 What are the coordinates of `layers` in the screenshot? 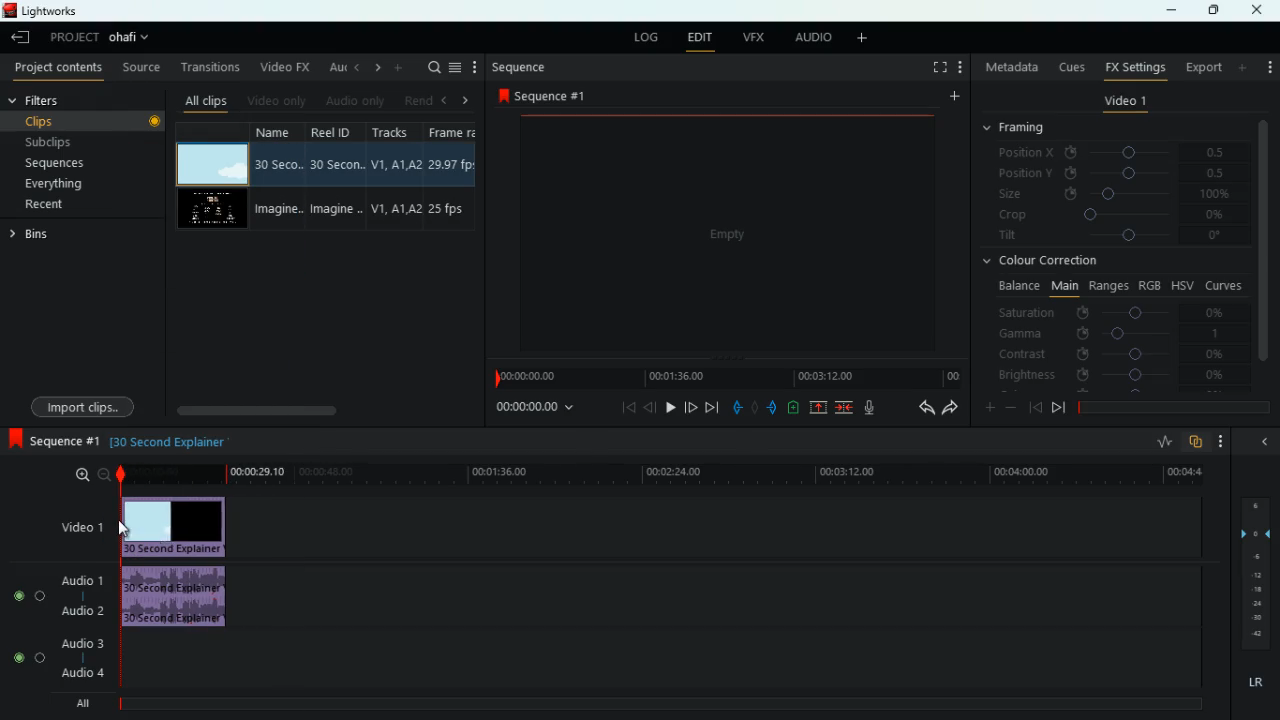 It's located at (1253, 570).